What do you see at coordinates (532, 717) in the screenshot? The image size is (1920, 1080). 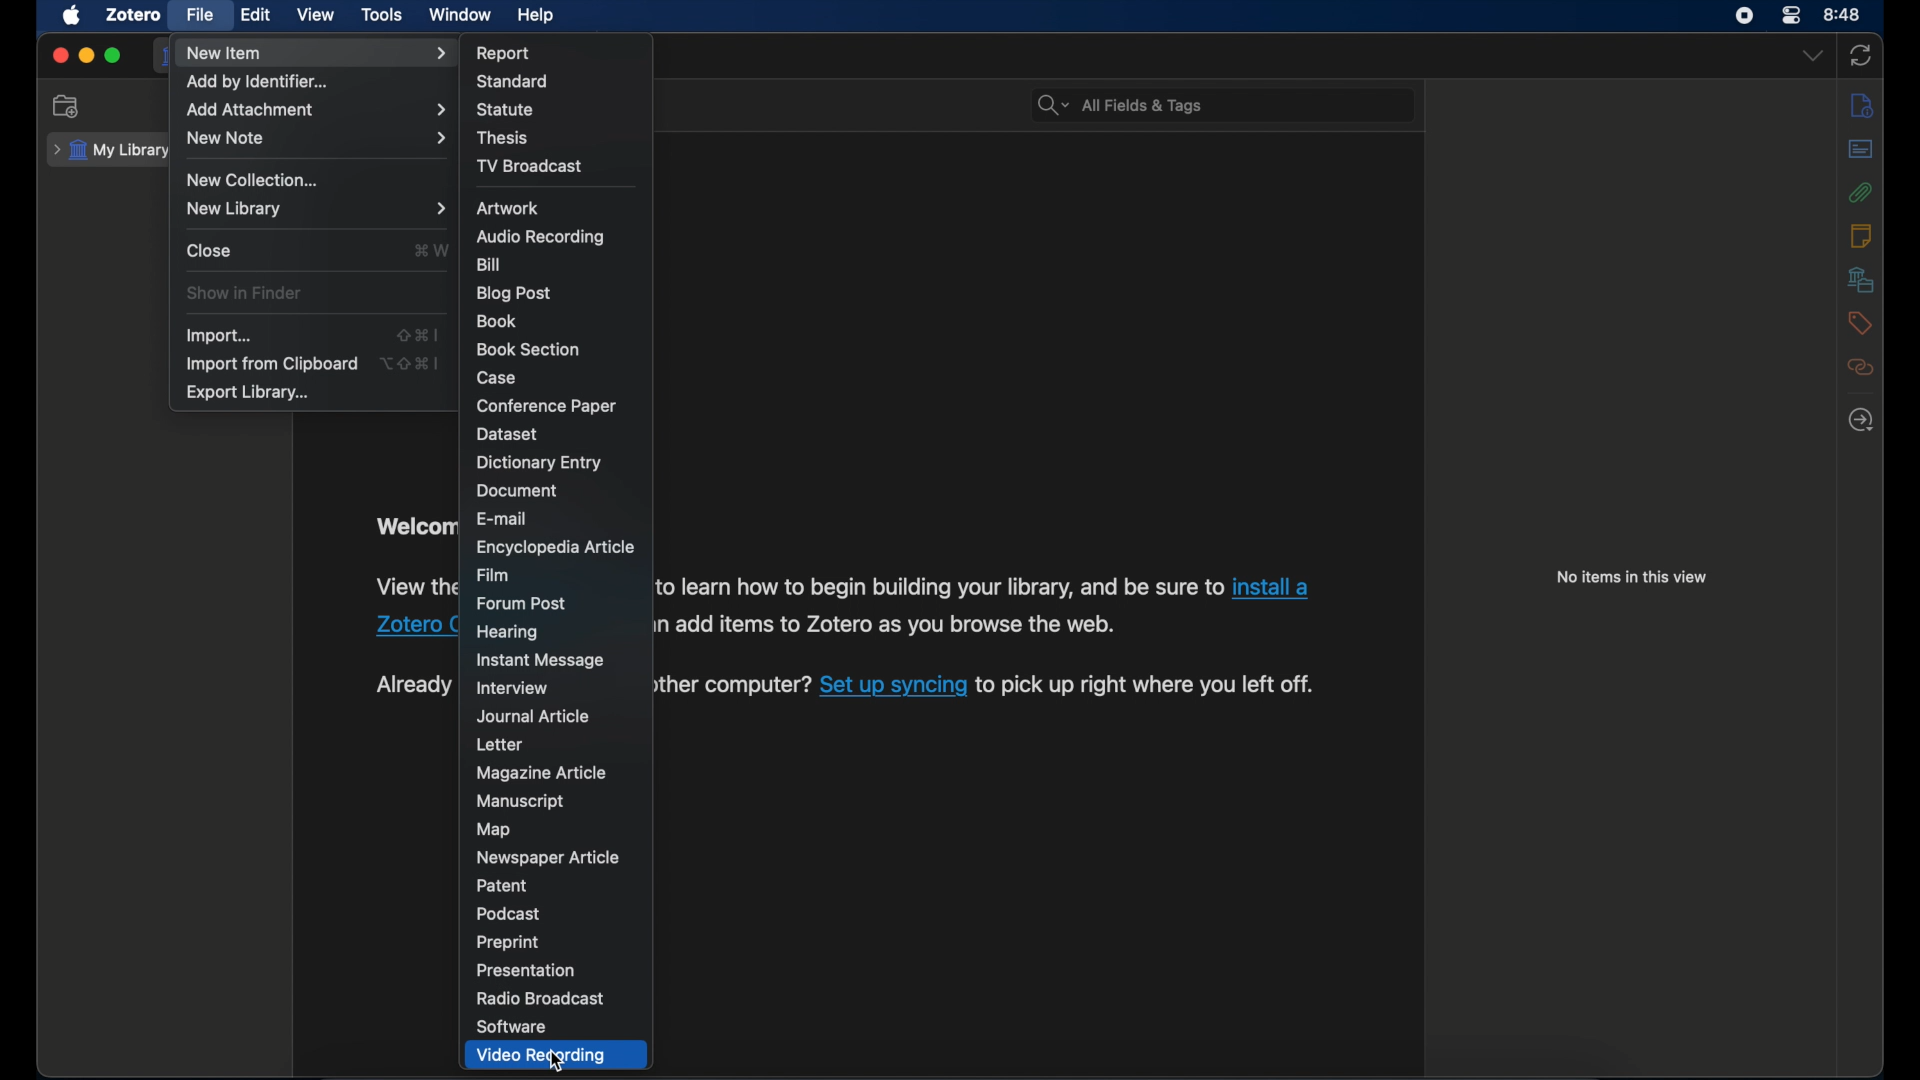 I see `journal article` at bounding box center [532, 717].